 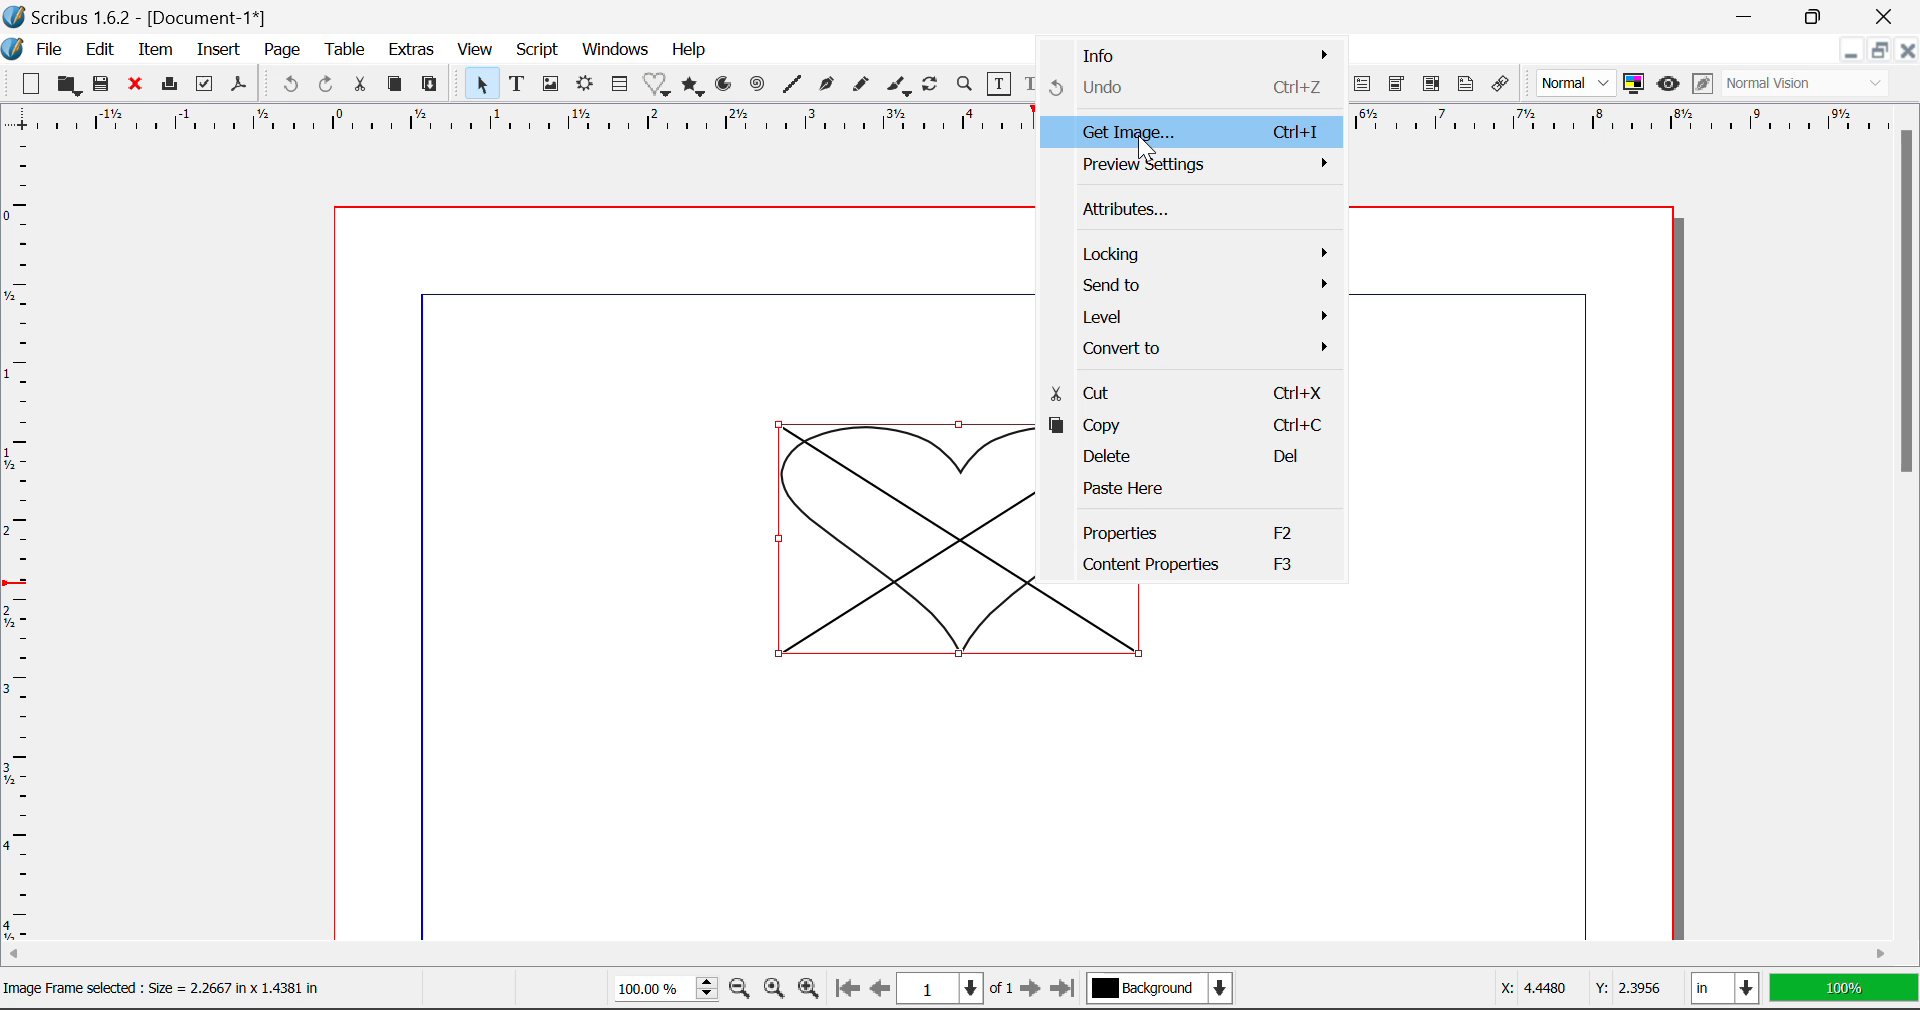 I want to click on Scribus 1.6.2 - [Document-1*], so click(x=149, y=17).